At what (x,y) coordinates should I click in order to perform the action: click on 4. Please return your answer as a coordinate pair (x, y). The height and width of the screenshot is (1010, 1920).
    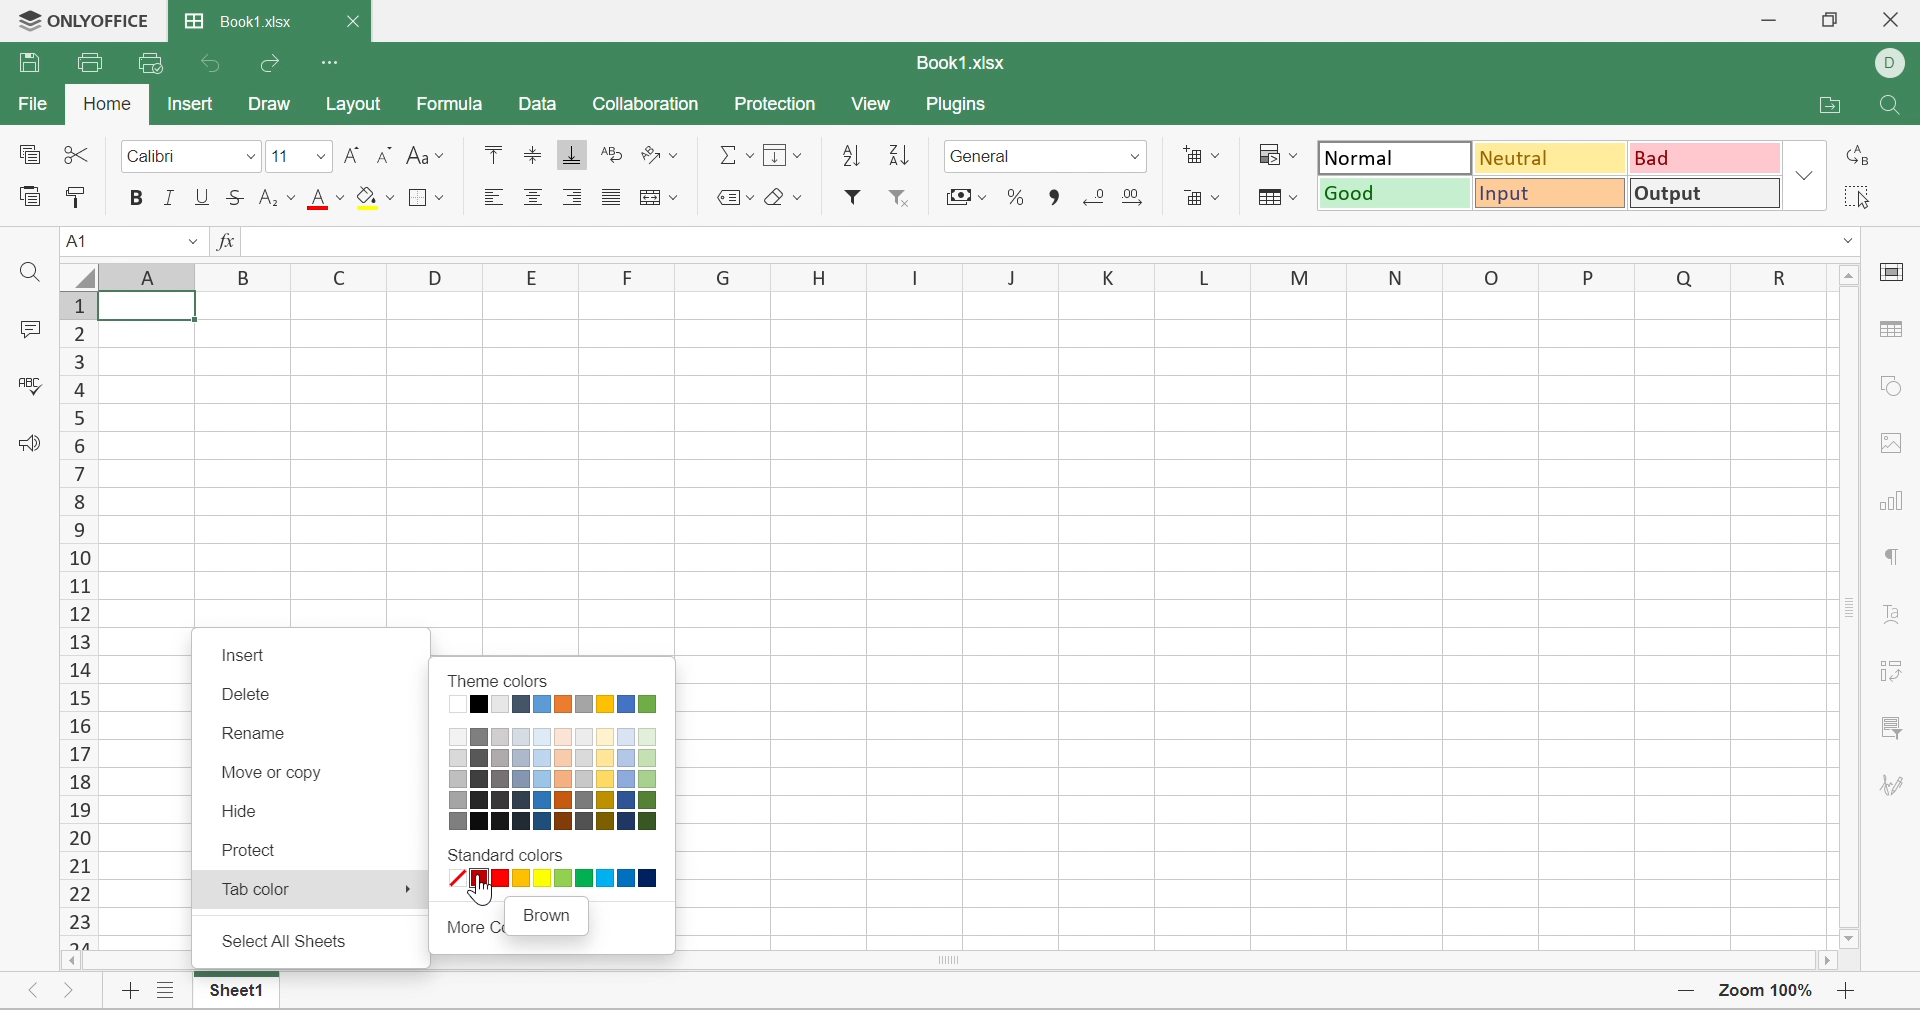
    Looking at the image, I should click on (80, 389).